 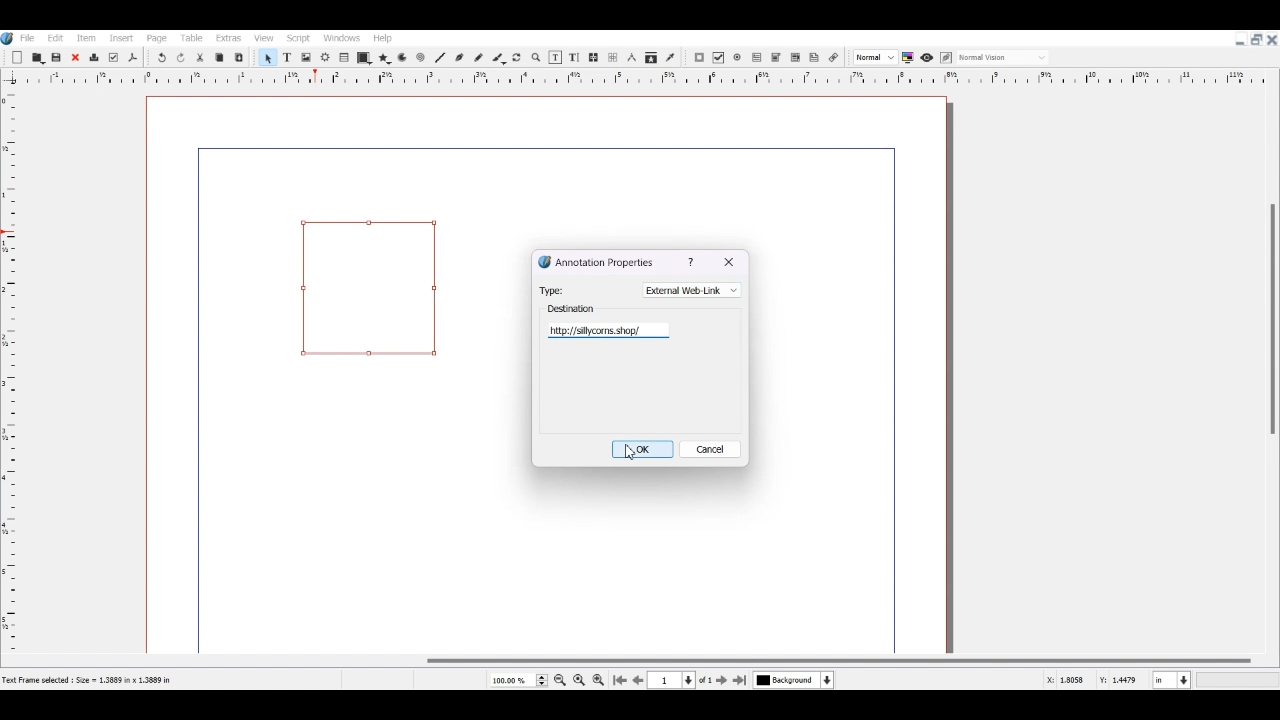 I want to click on Toggle color management system, so click(x=909, y=57).